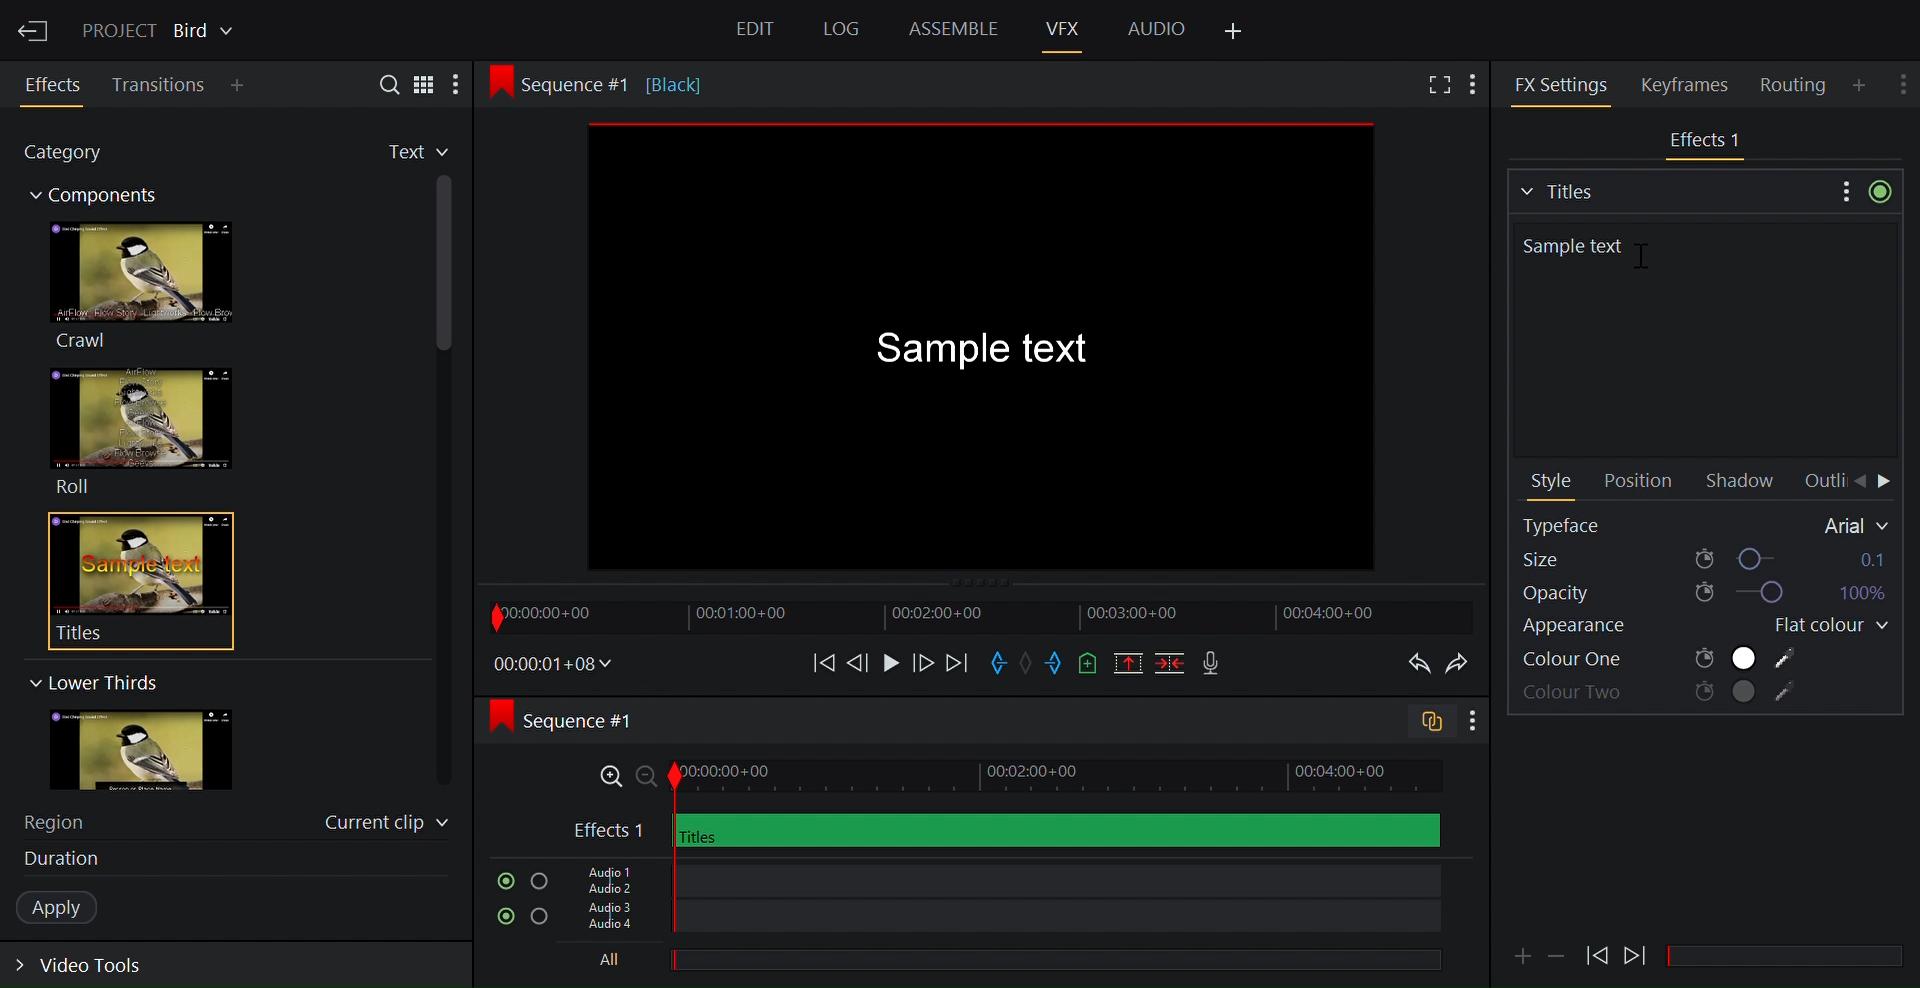 This screenshot has height=988, width=1920. I want to click on Delete/cut, so click(1172, 665).